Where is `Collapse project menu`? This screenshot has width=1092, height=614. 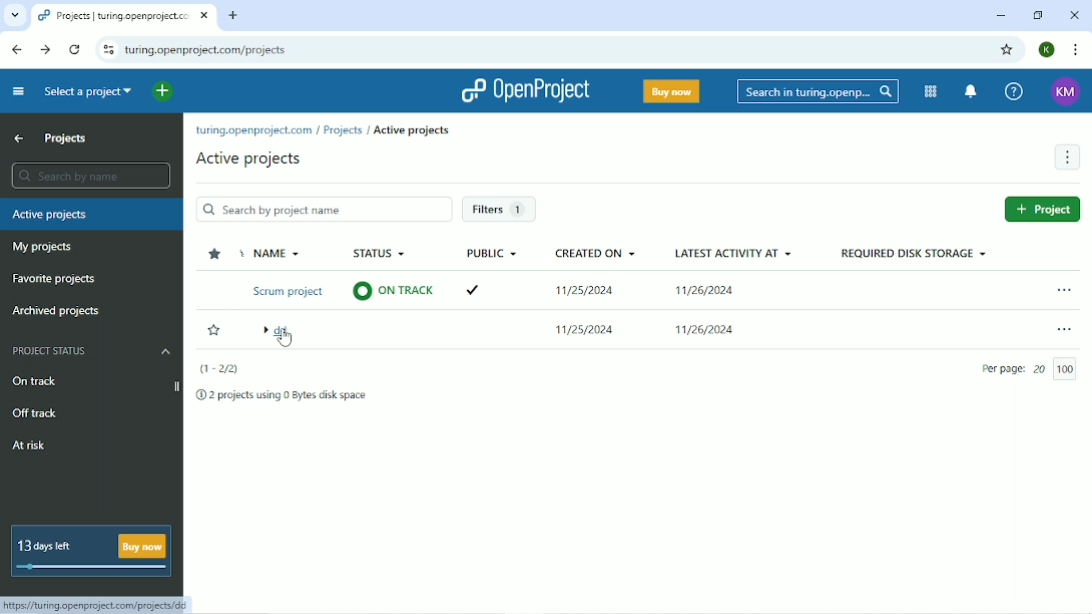
Collapse project menu is located at coordinates (18, 91).